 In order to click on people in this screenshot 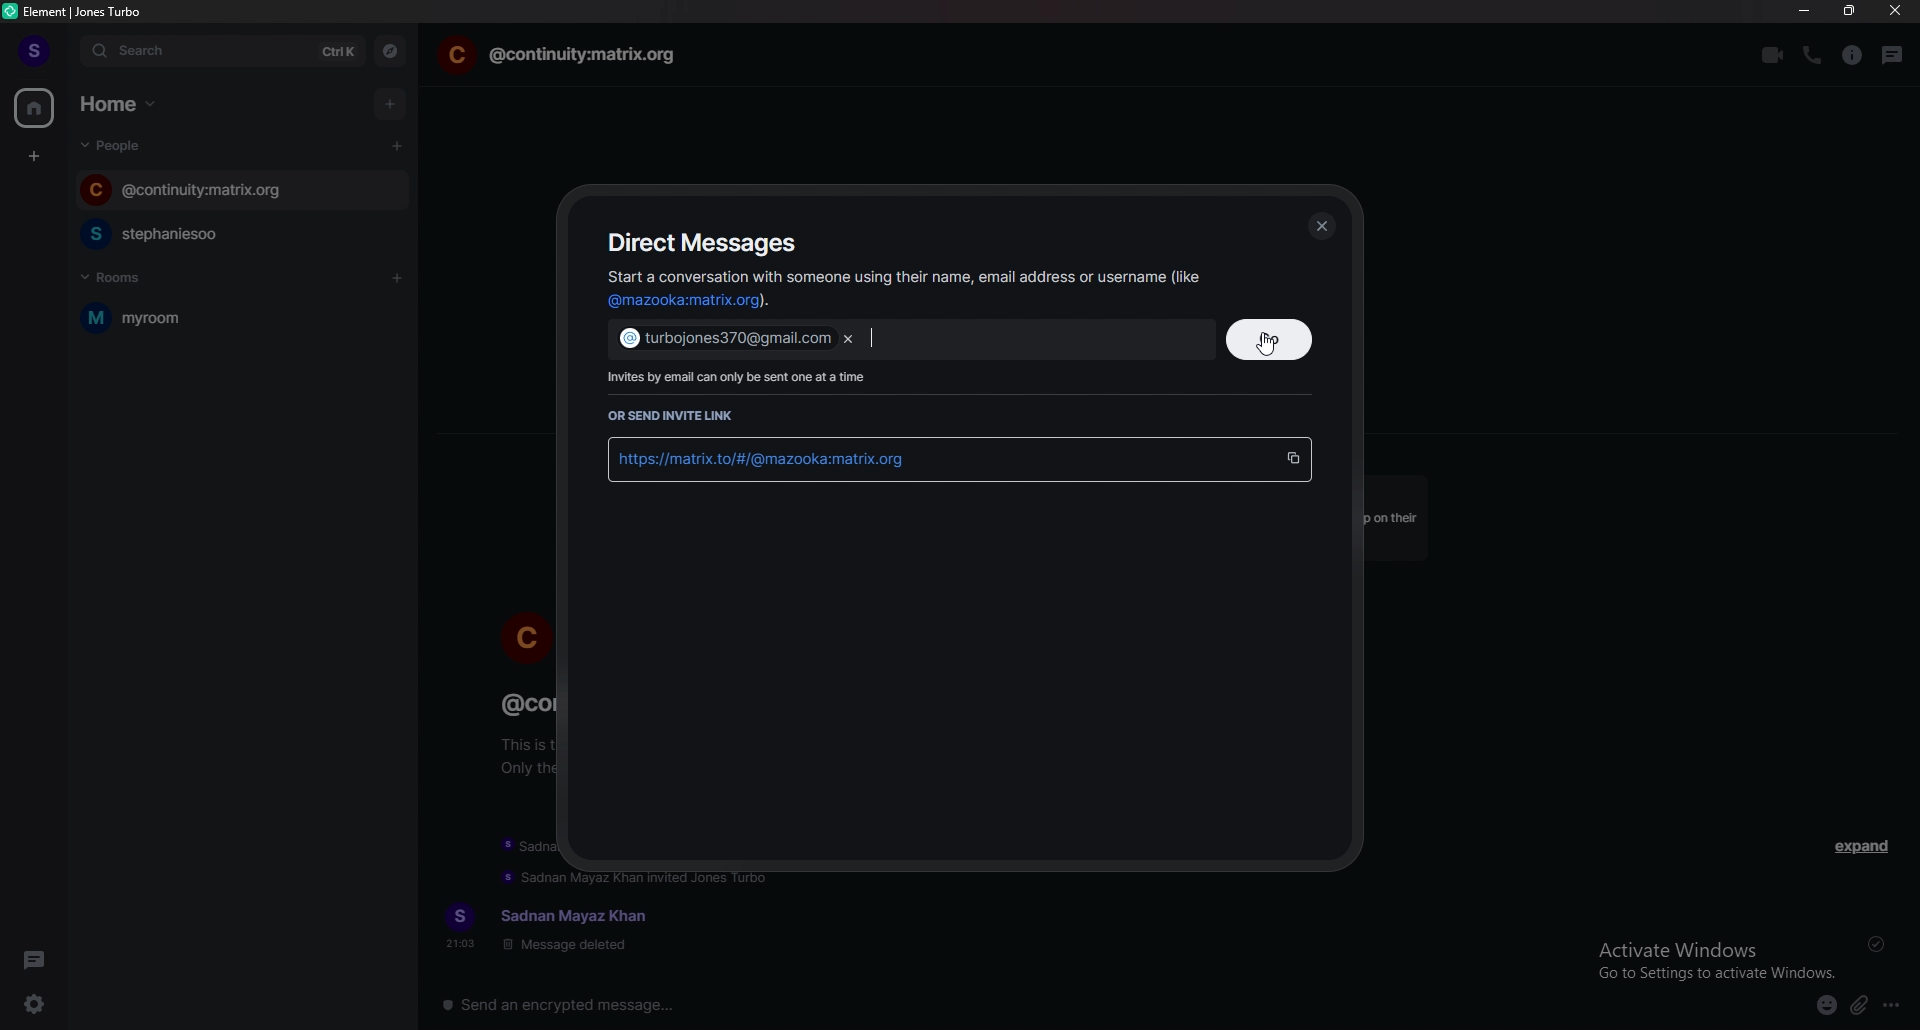, I will do `click(119, 145)`.